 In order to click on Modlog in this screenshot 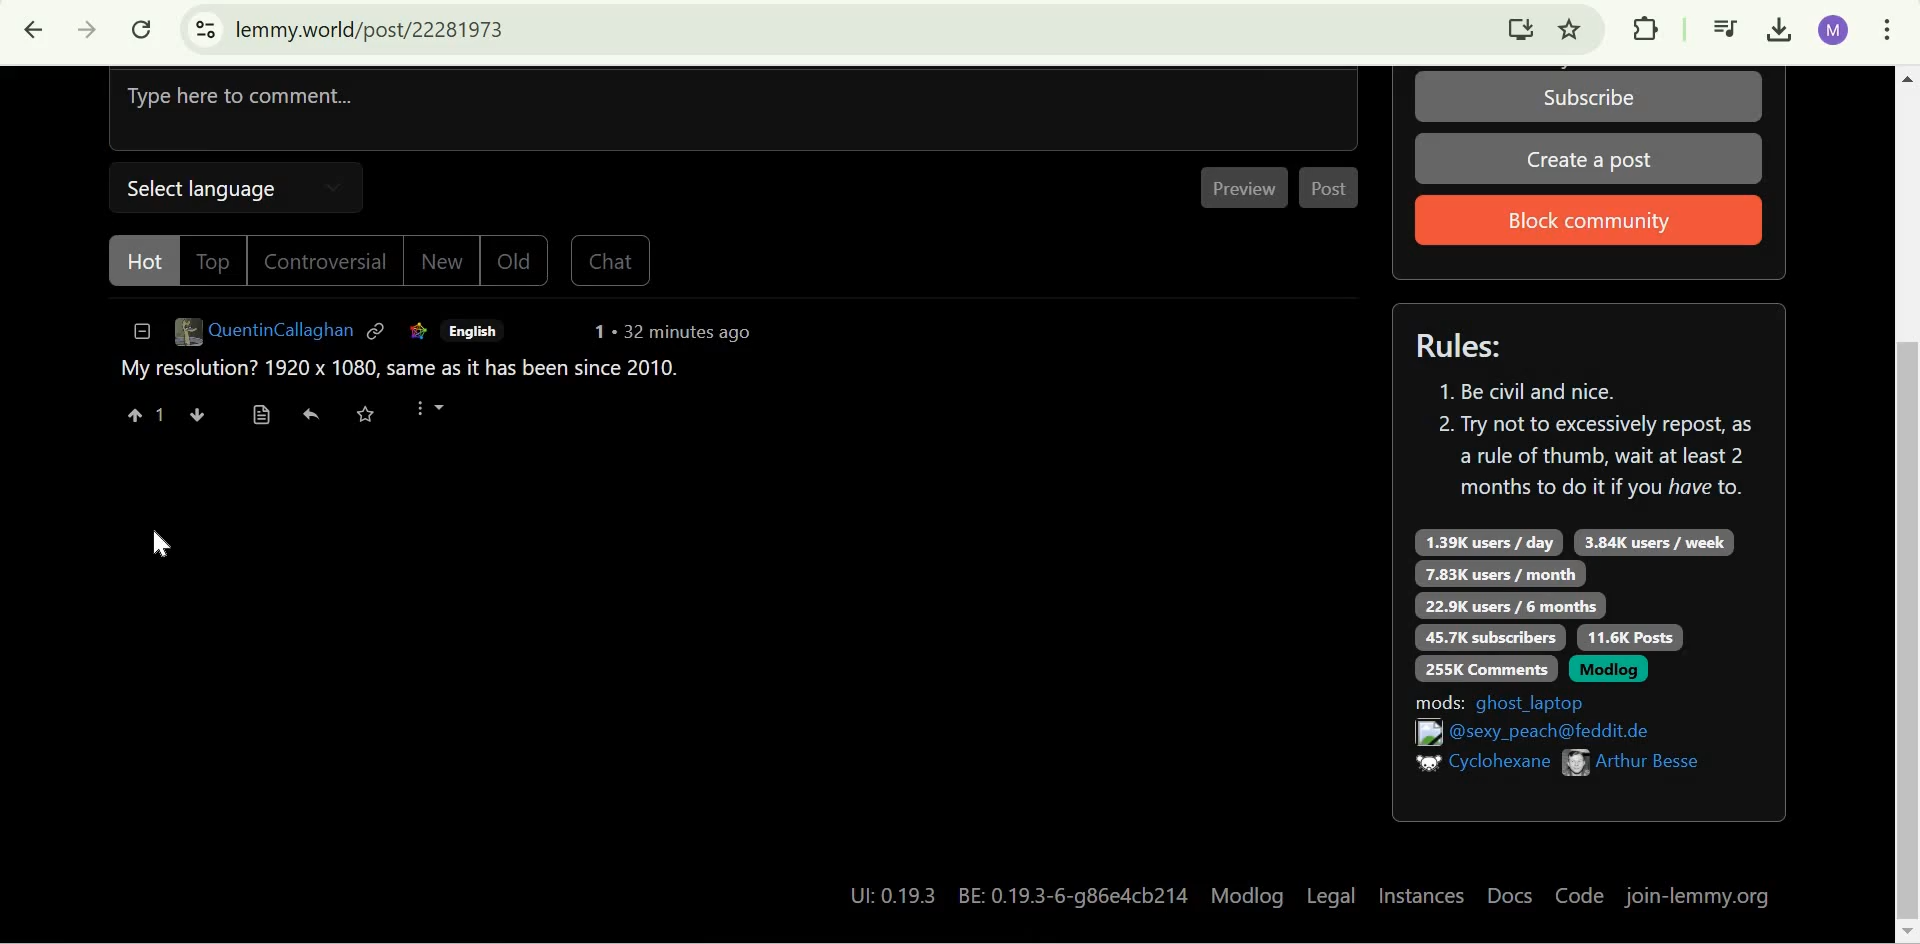, I will do `click(1248, 894)`.